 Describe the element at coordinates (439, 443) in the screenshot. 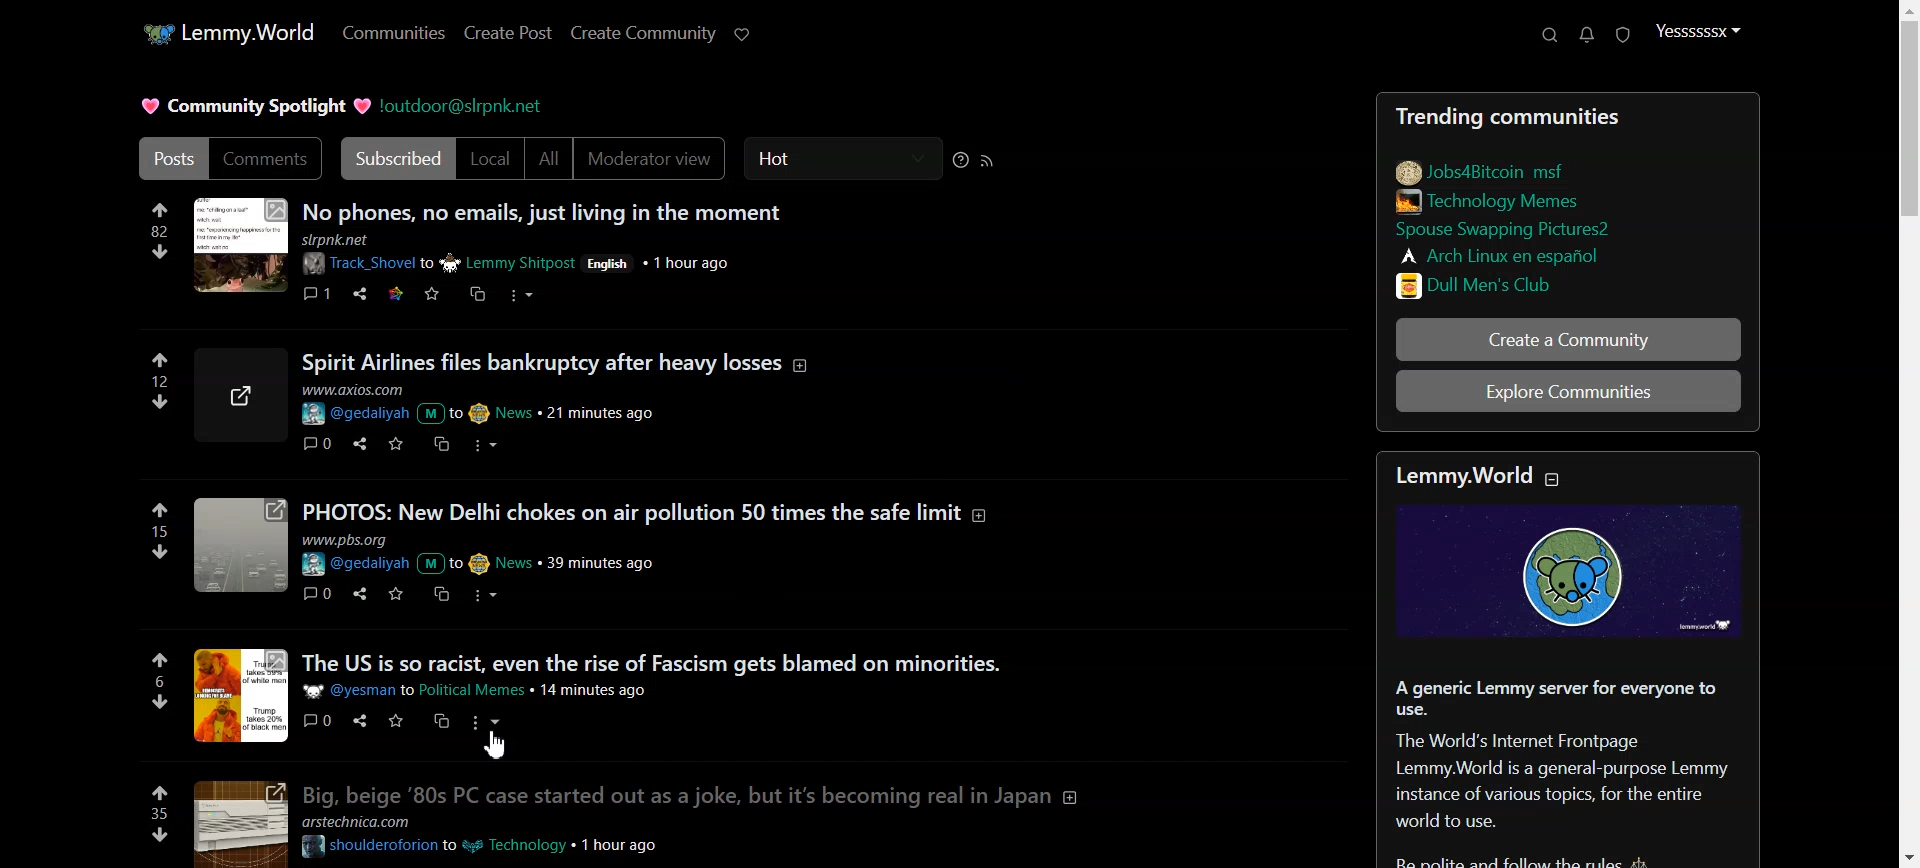

I see `cross post` at that location.